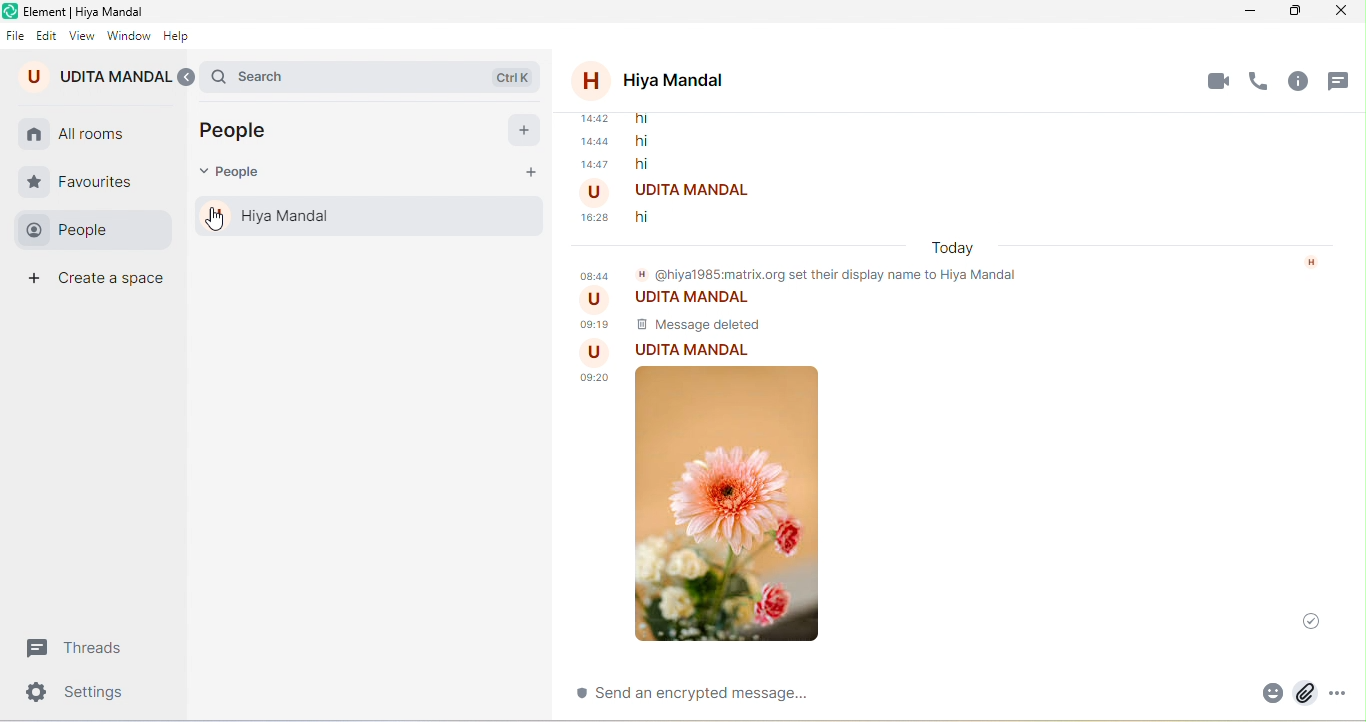  I want to click on favourite, so click(86, 179).